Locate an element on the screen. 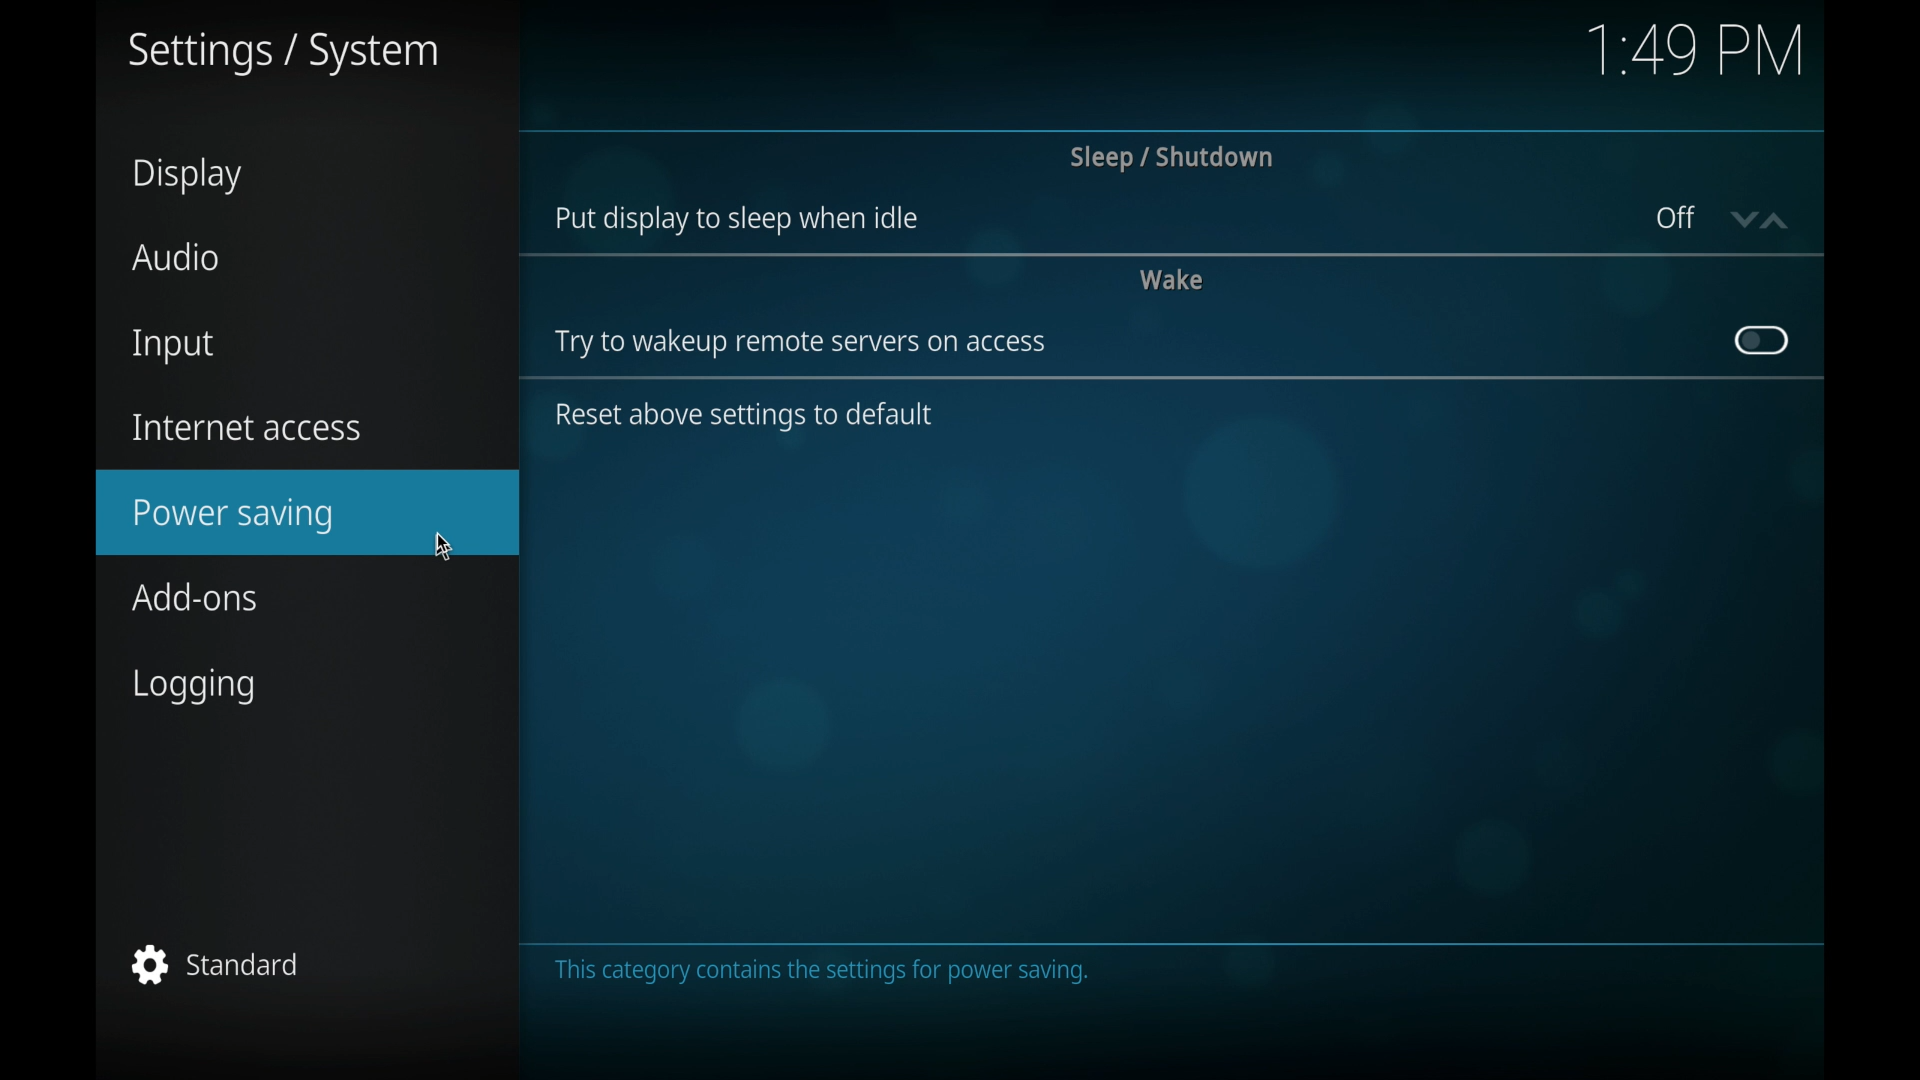  info is located at coordinates (821, 972).